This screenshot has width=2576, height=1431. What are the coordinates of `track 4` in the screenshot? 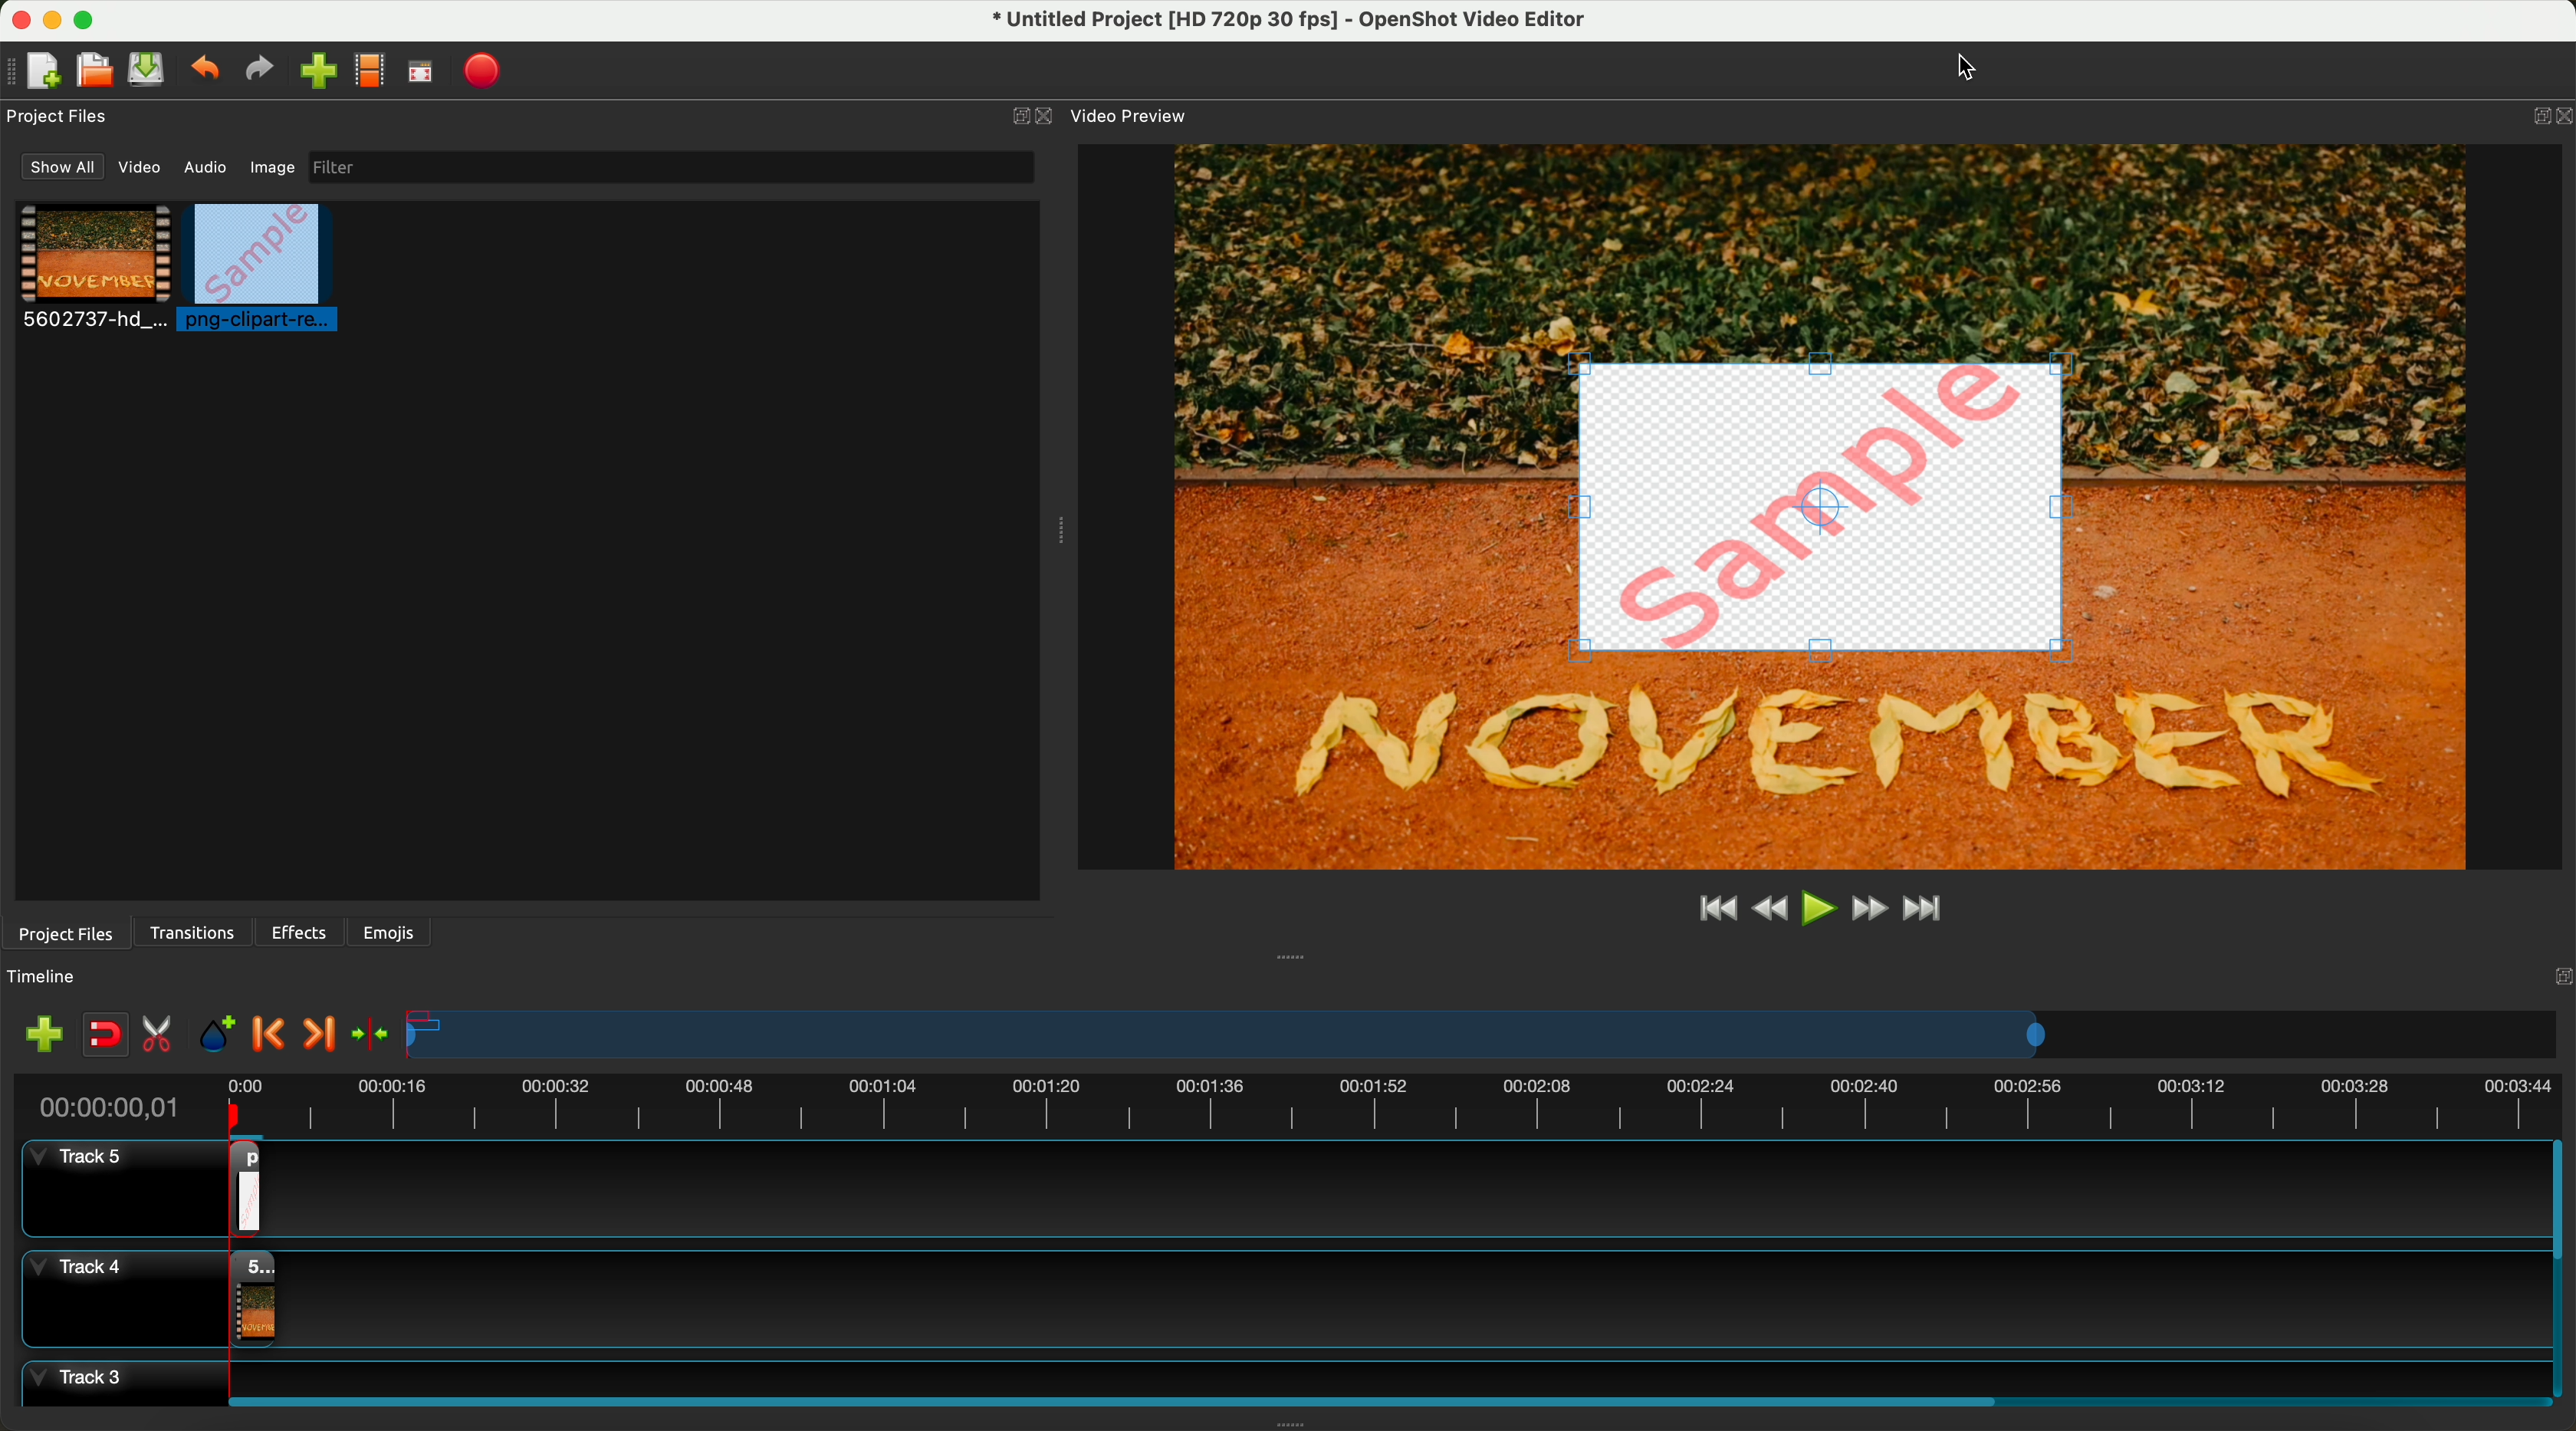 It's located at (1272, 1294).